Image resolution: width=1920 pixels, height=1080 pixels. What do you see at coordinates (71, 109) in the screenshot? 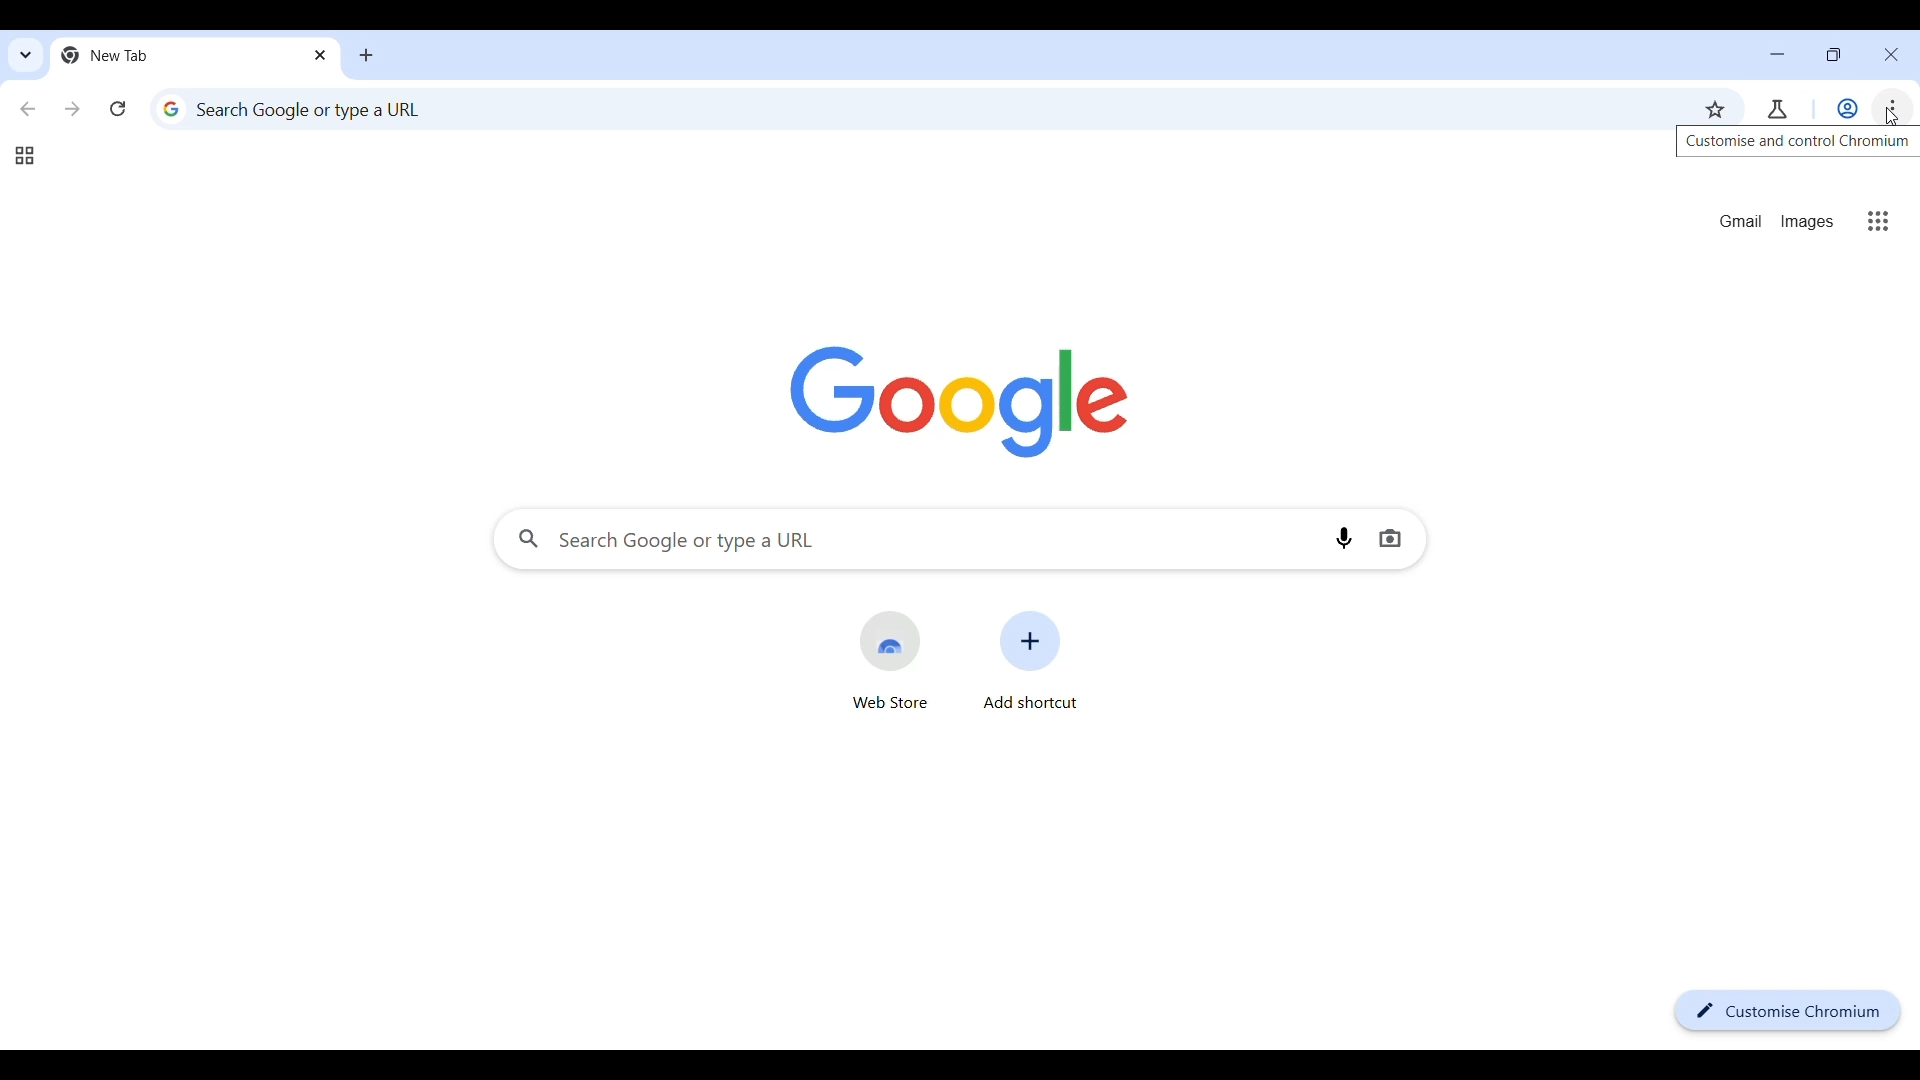
I see `Go forward` at bounding box center [71, 109].